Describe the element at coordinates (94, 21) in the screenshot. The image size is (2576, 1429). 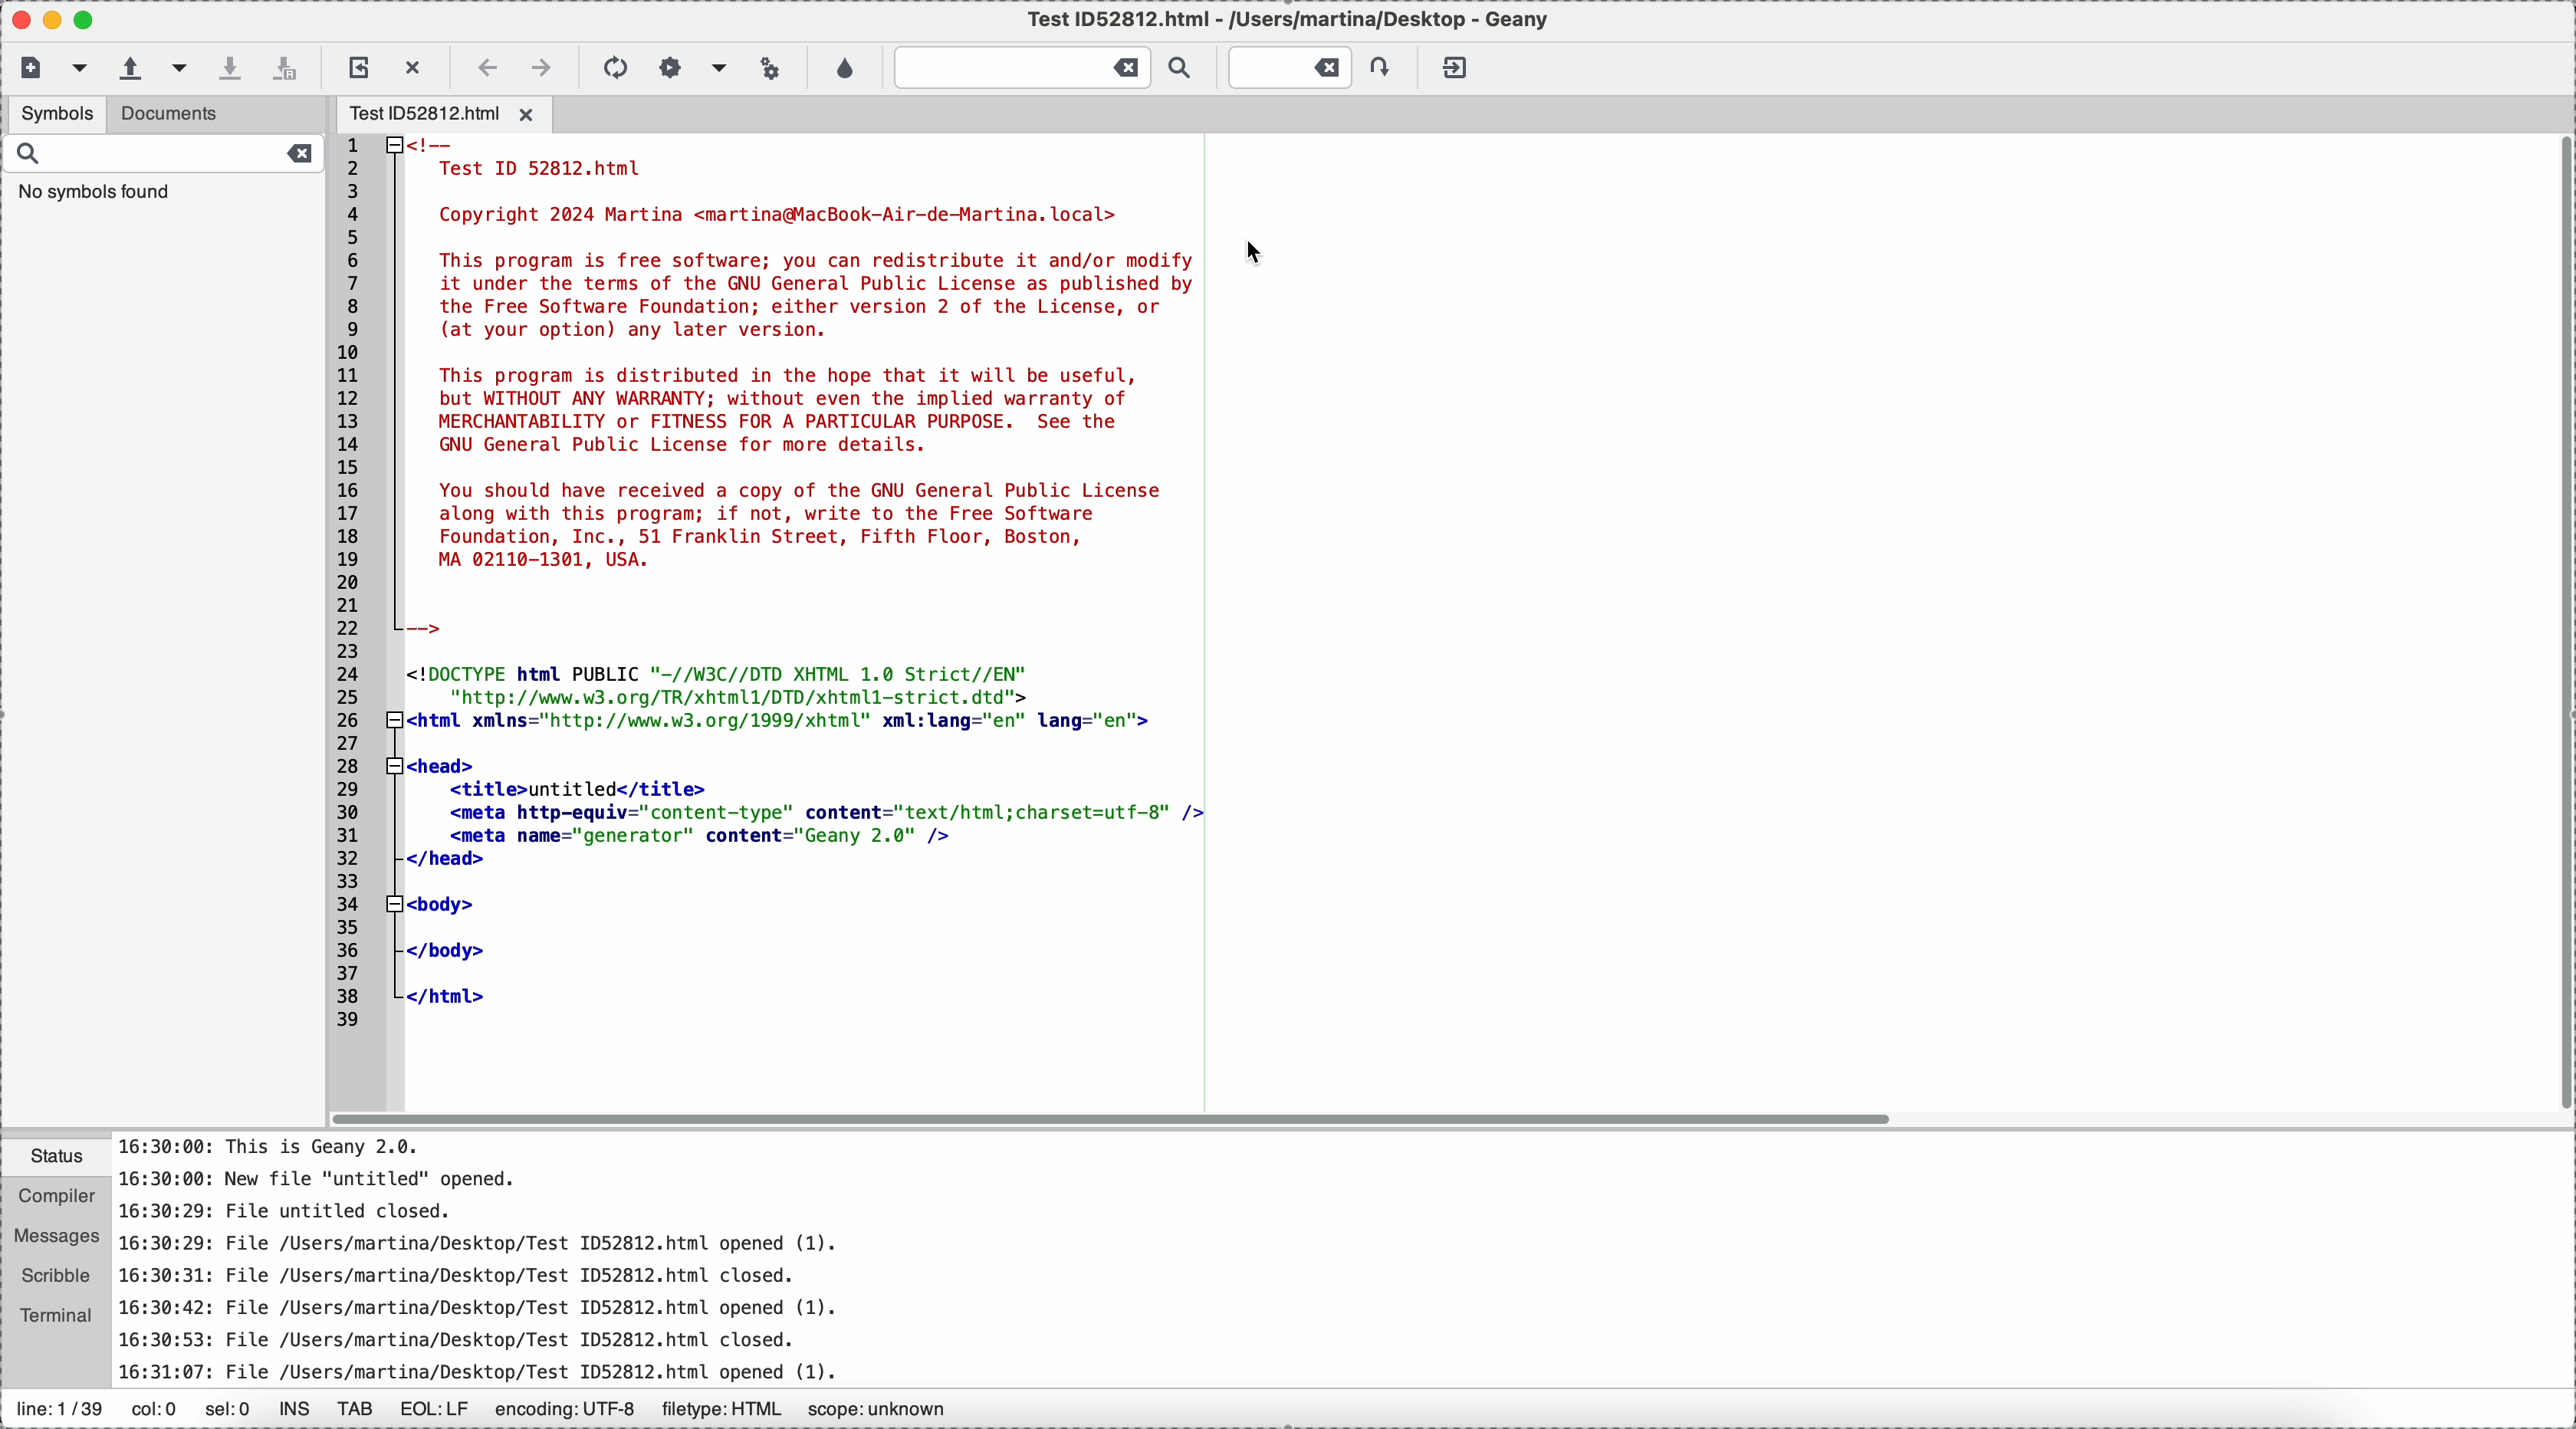
I see `minimize` at that location.